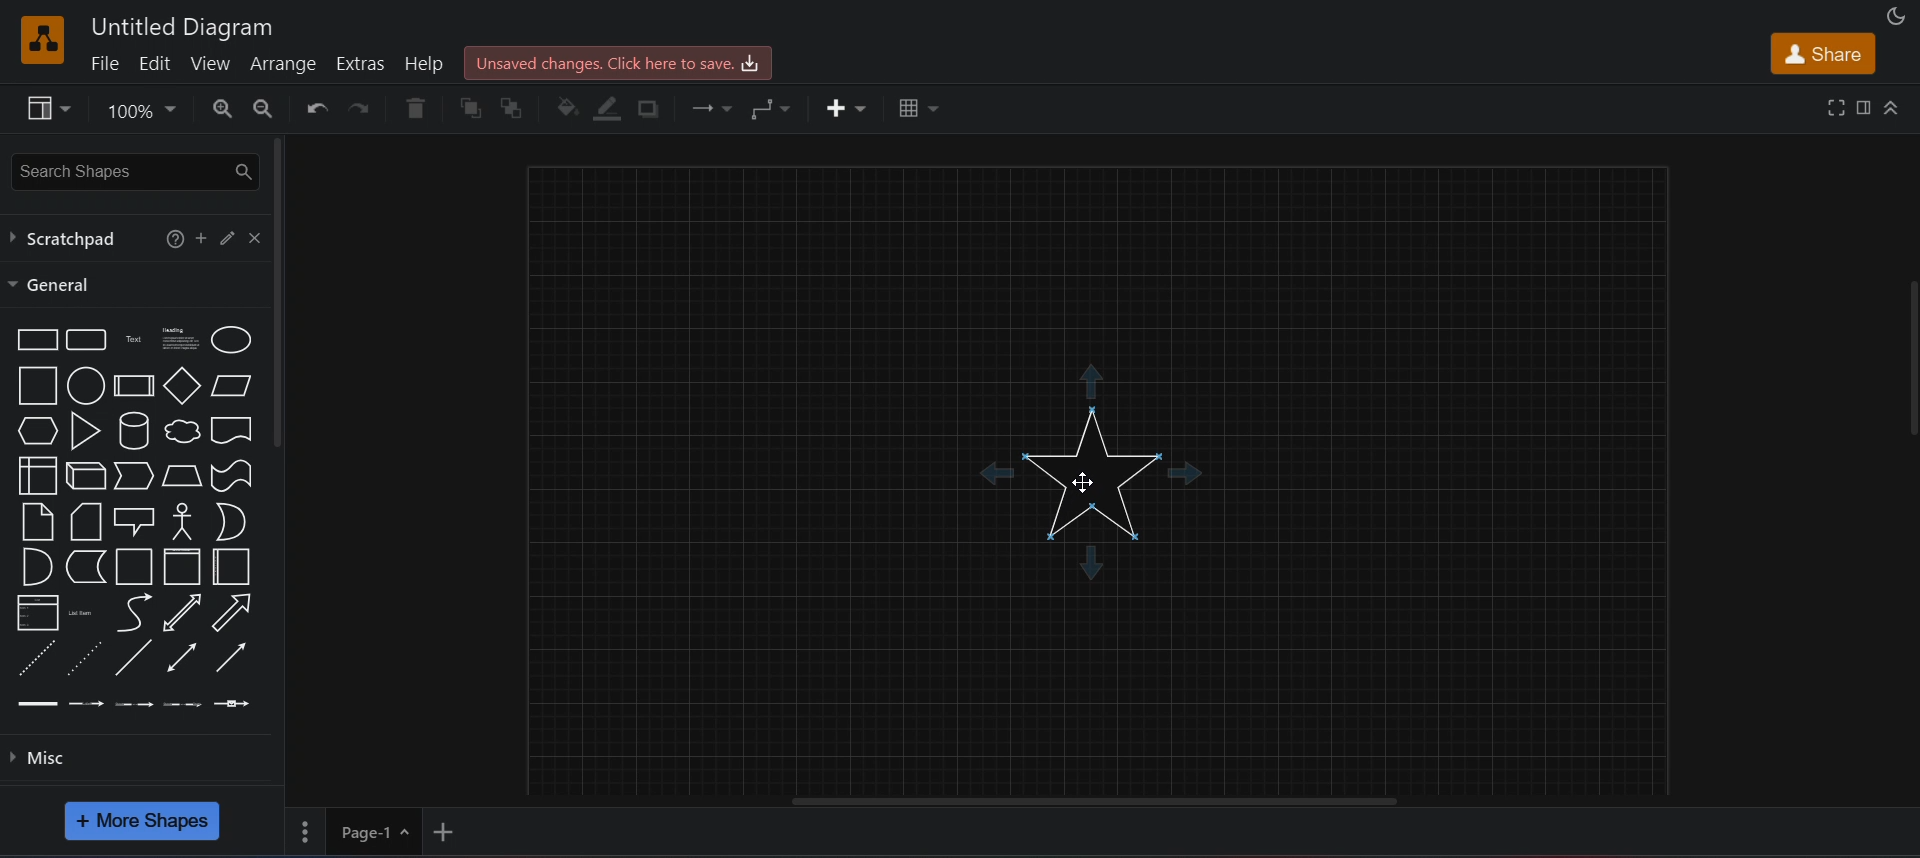  Describe the element at coordinates (85, 340) in the screenshot. I see `rounded rectangle` at that location.